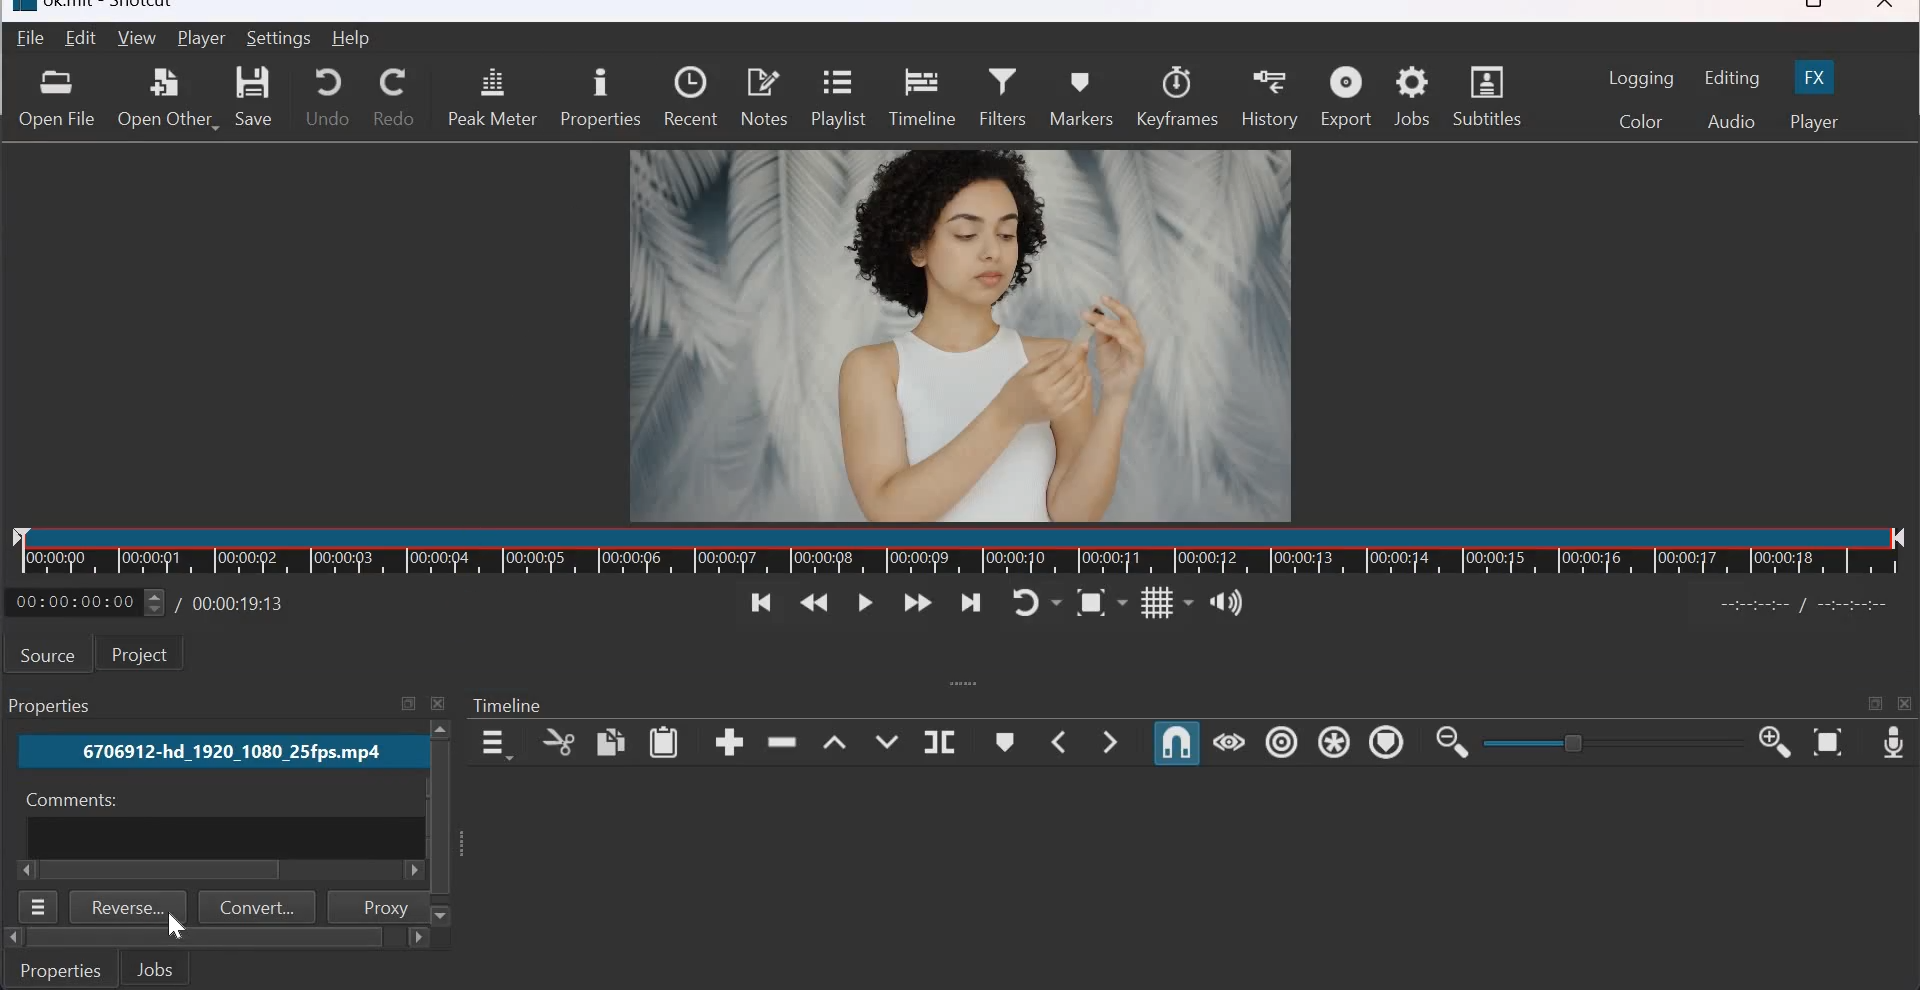 The width and height of the screenshot is (1920, 990). What do you see at coordinates (13, 938) in the screenshot?
I see `scroll left` at bounding box center [13, 938].